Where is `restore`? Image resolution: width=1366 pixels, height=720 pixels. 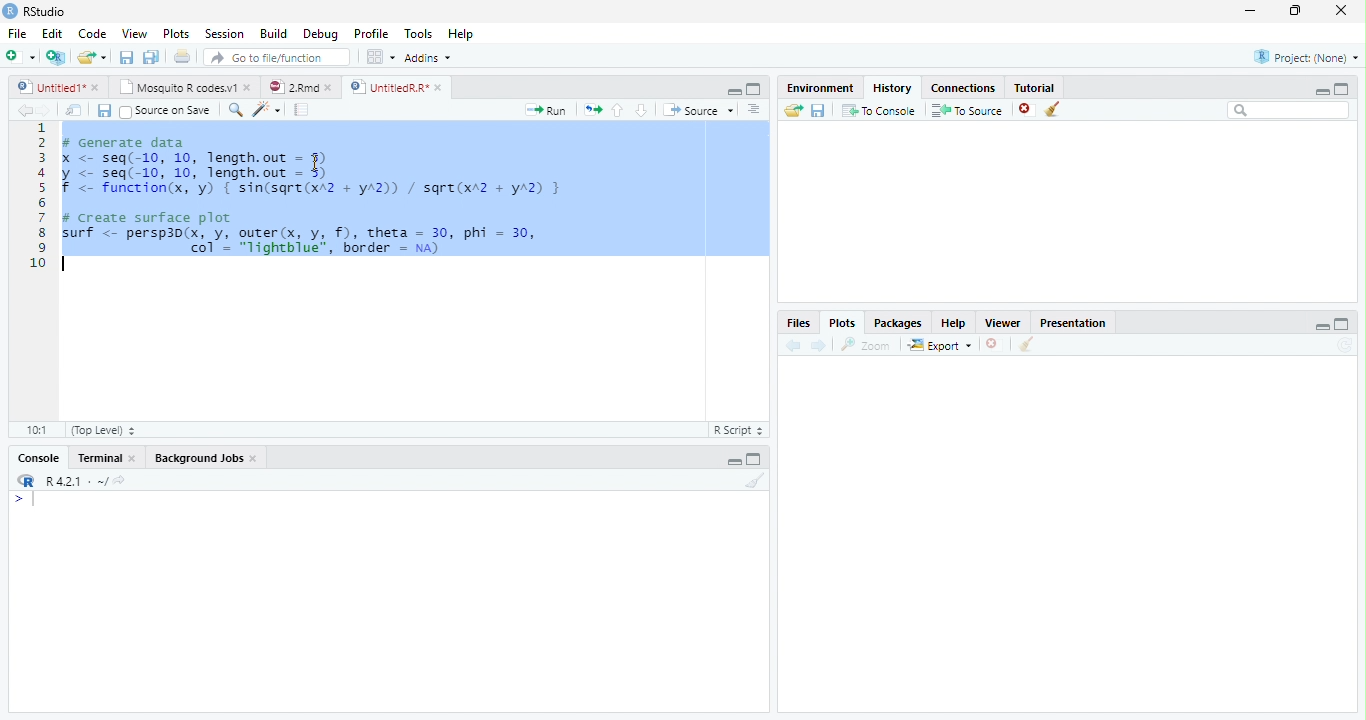
restore is located at coordinates (1295, 10).